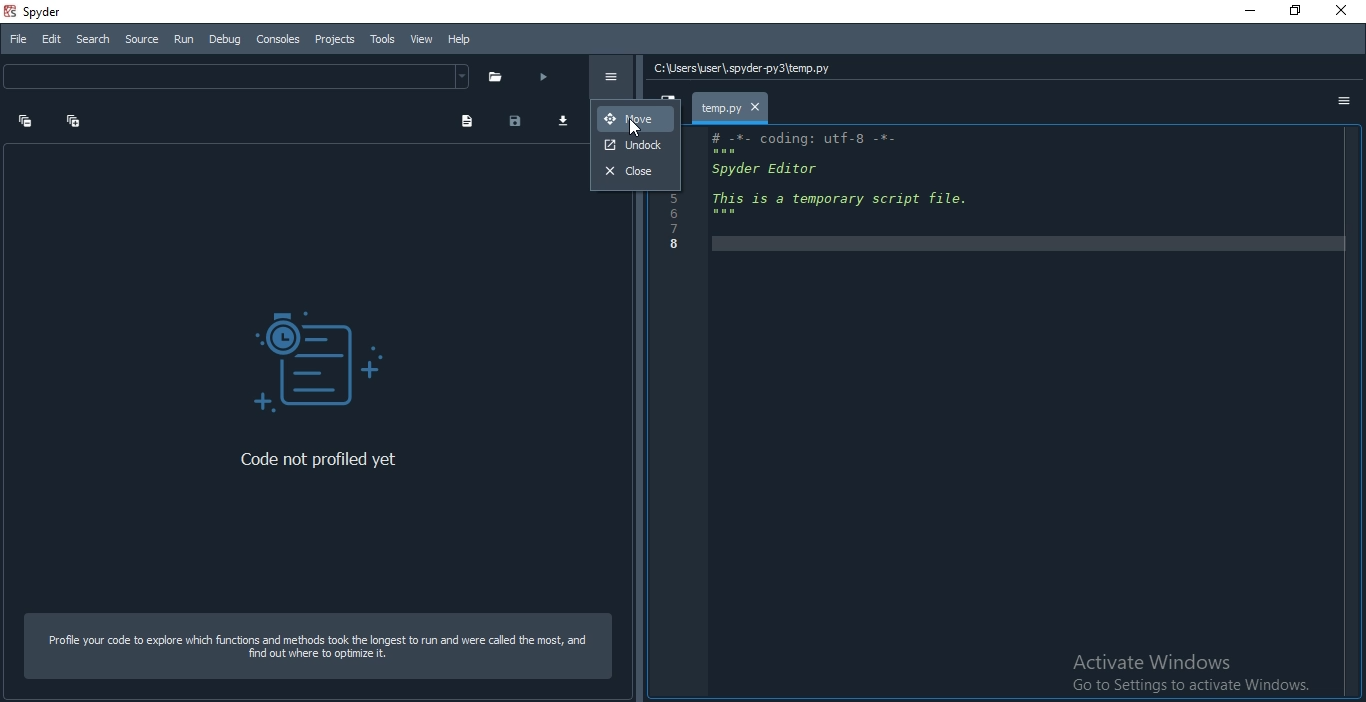 This screenshot has height=702, width=1366. Describe the element at coordinates (318, 645) in the screenshot. I see `Profile your code to explore which functions and methods took the longest to run and were called the most, and find out where to optimize it.` at that location.